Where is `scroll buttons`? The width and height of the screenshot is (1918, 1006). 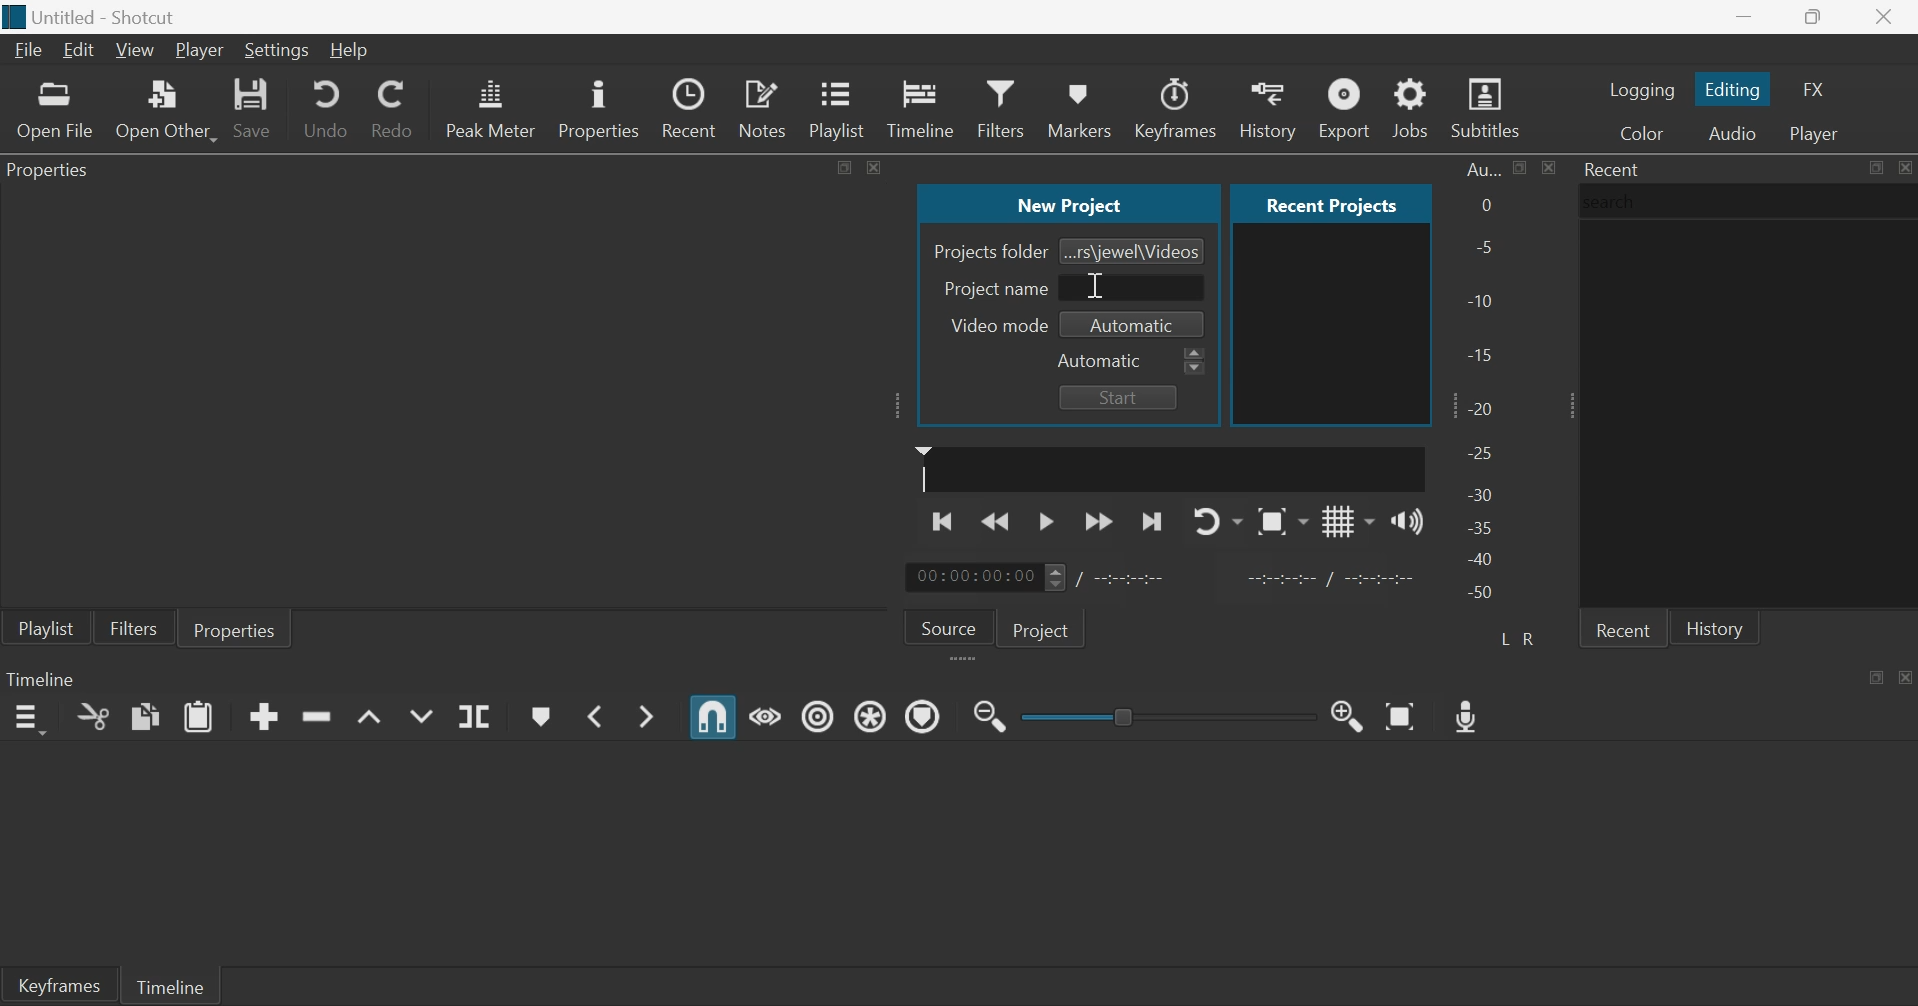
scroll buttons is located at coordinates (1195, 362).